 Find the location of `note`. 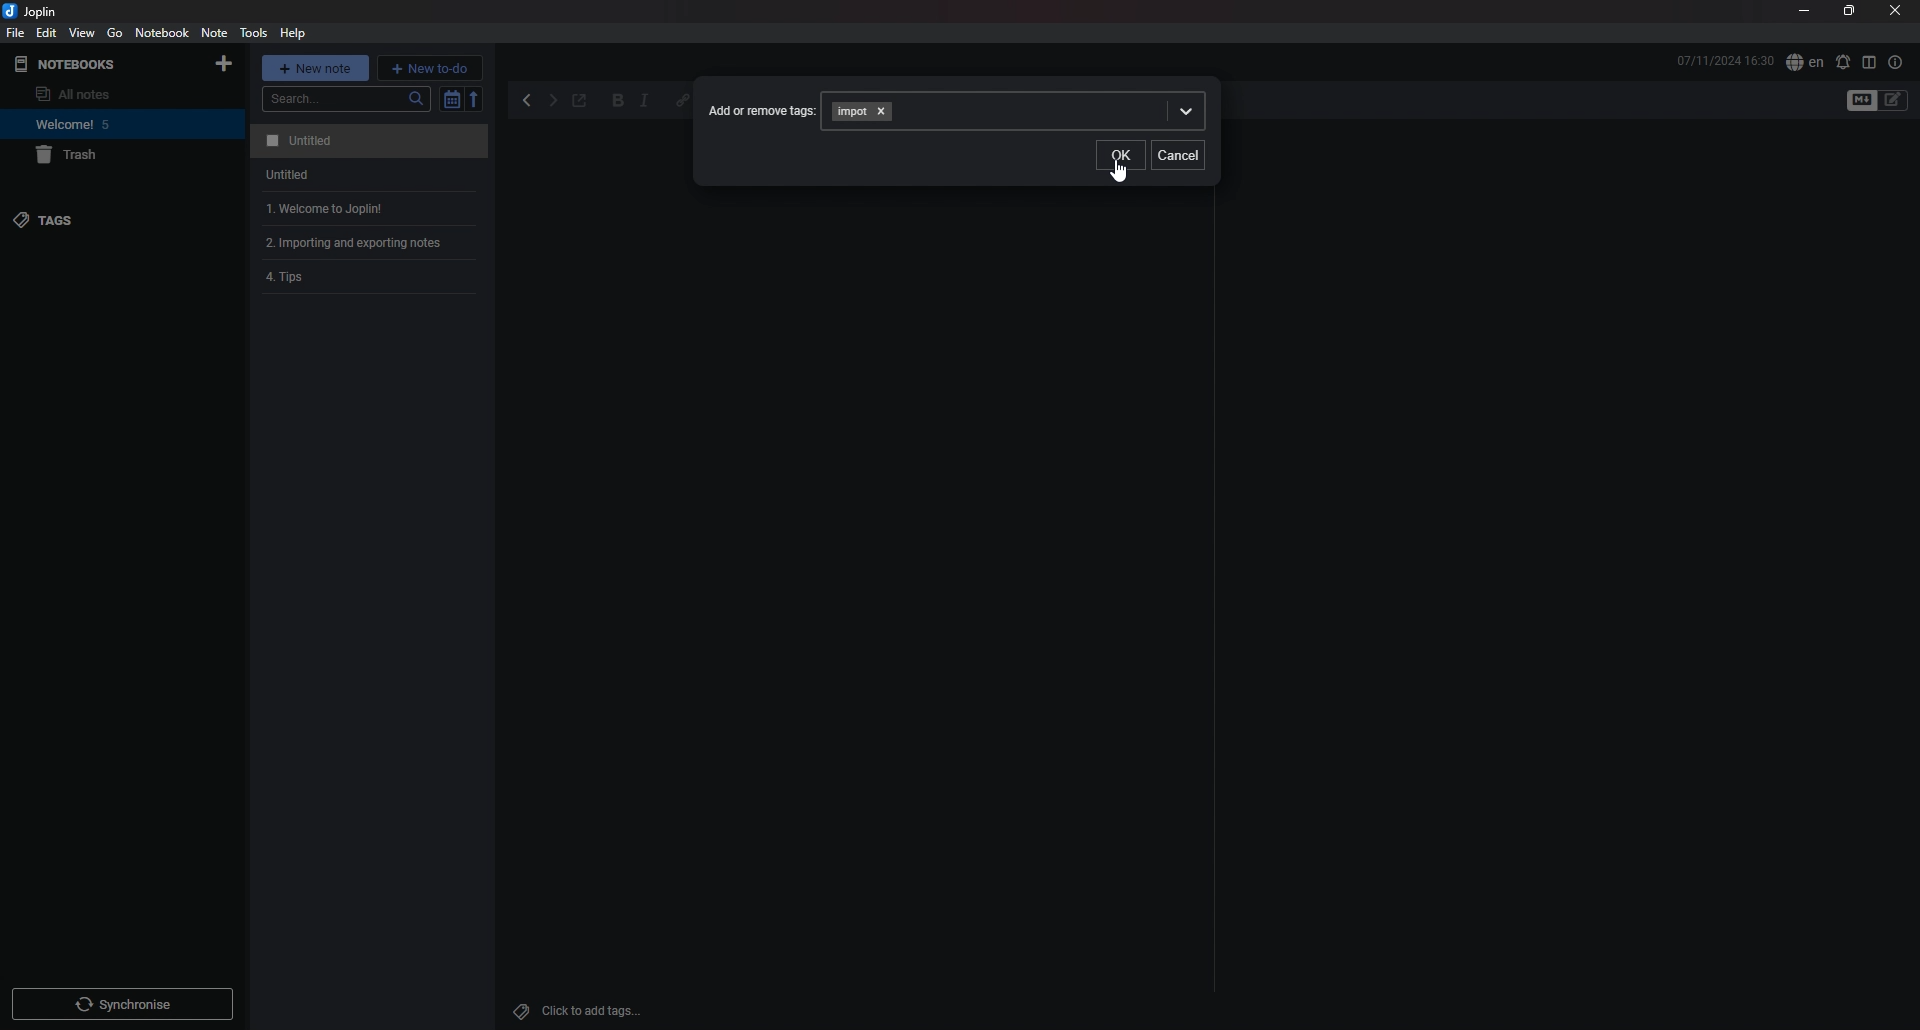

note is located at coordinates (365, 175).